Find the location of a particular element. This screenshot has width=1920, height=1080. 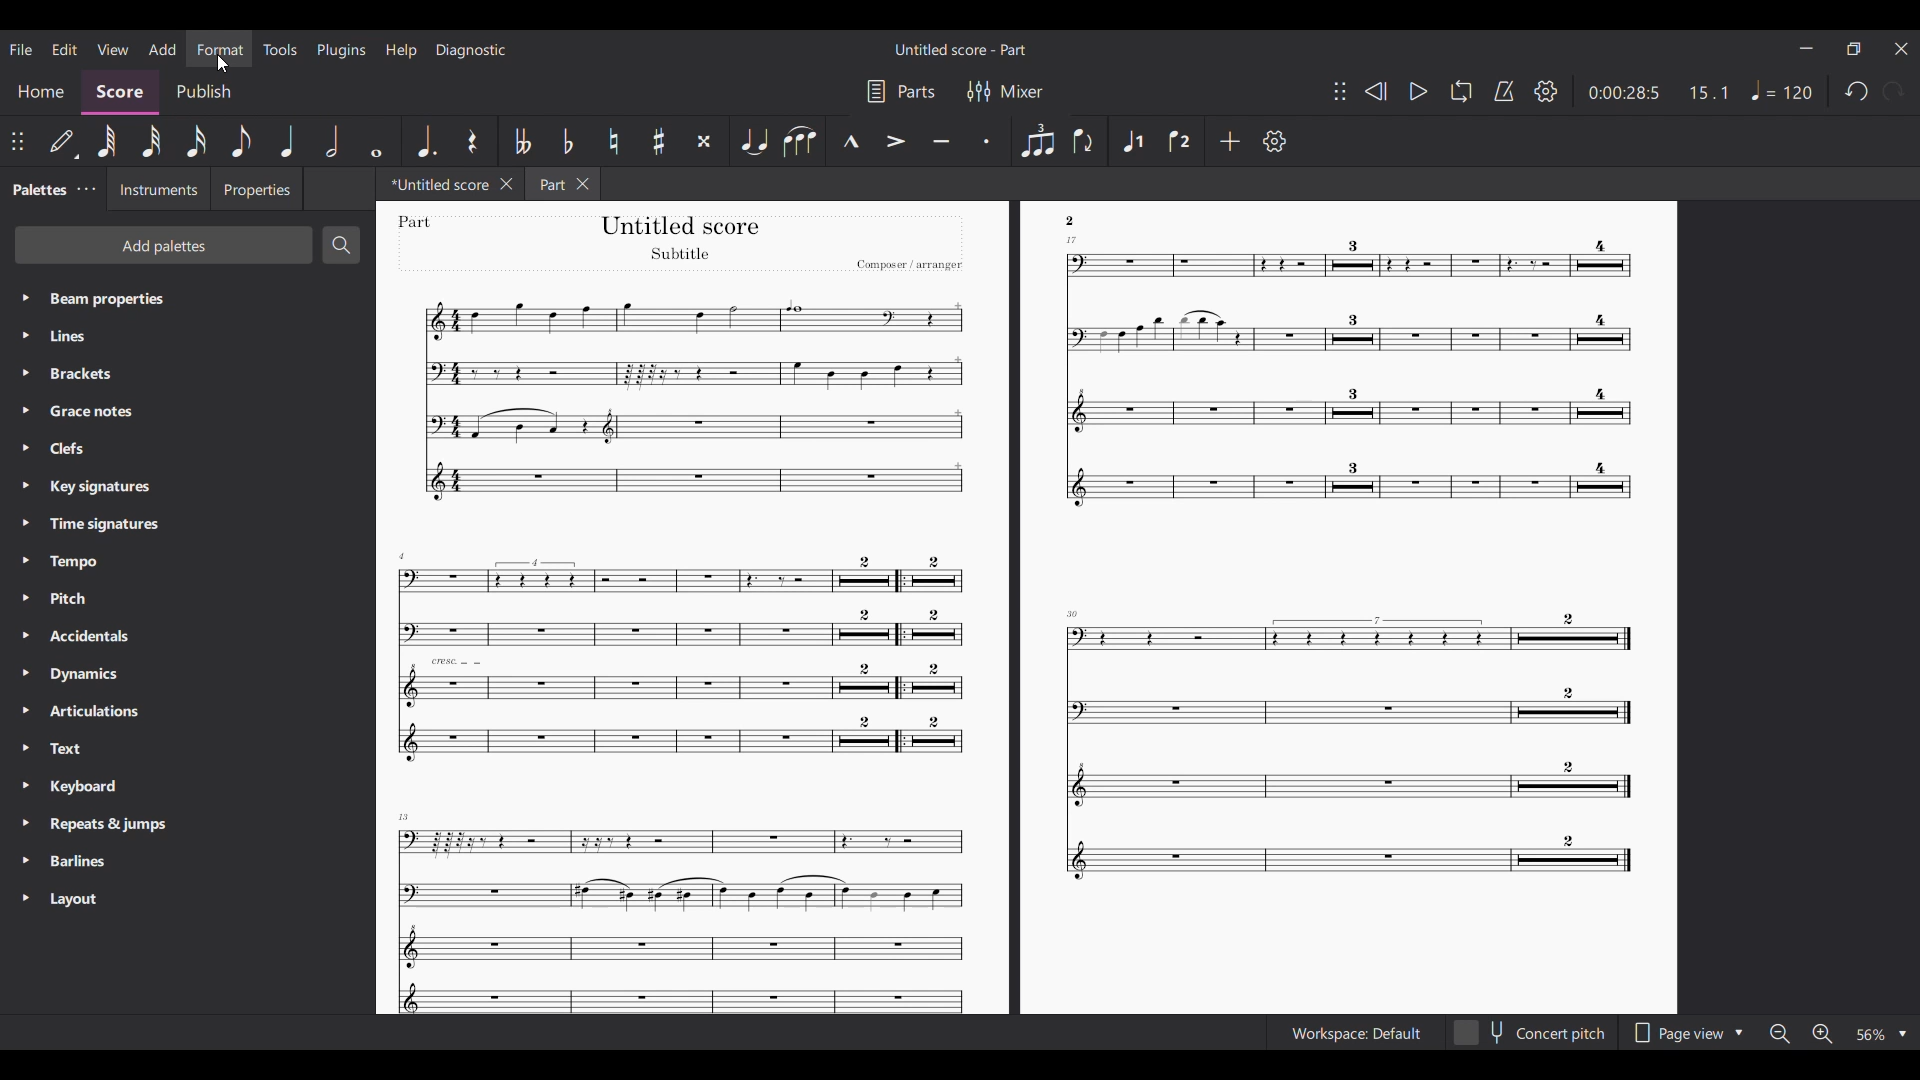

Rest is located at coordinates (472, 142).